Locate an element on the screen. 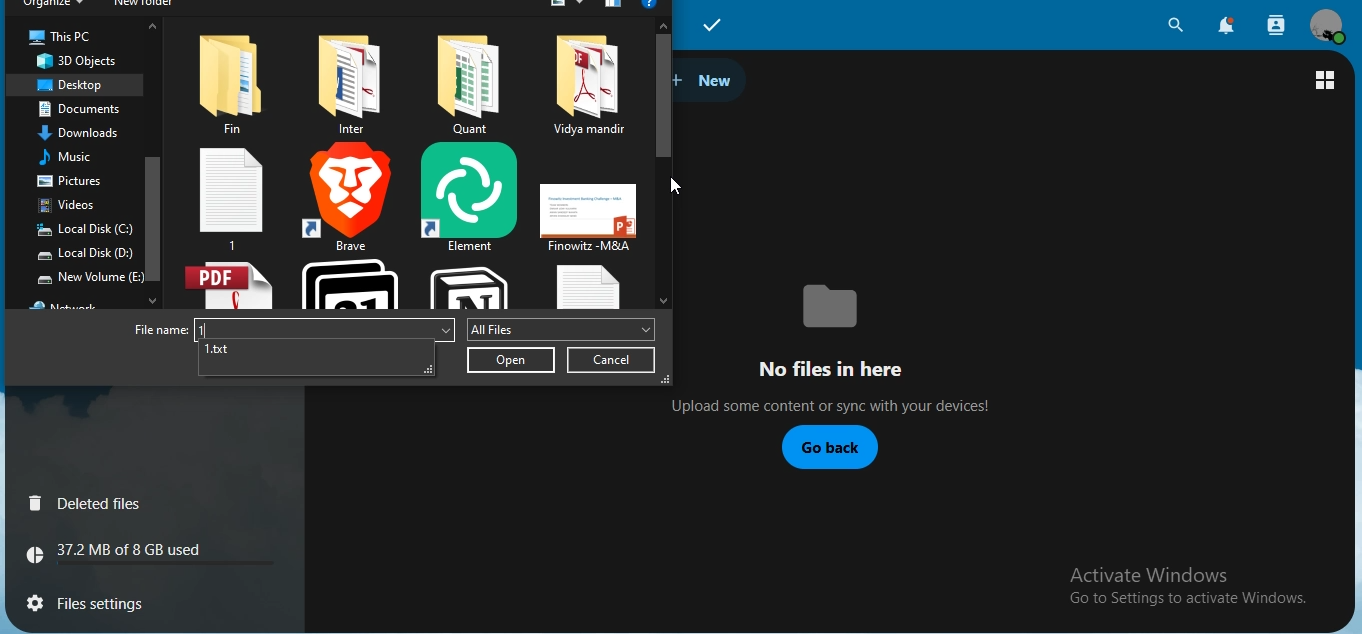  notion calendar is located at coordinates (349, 283).